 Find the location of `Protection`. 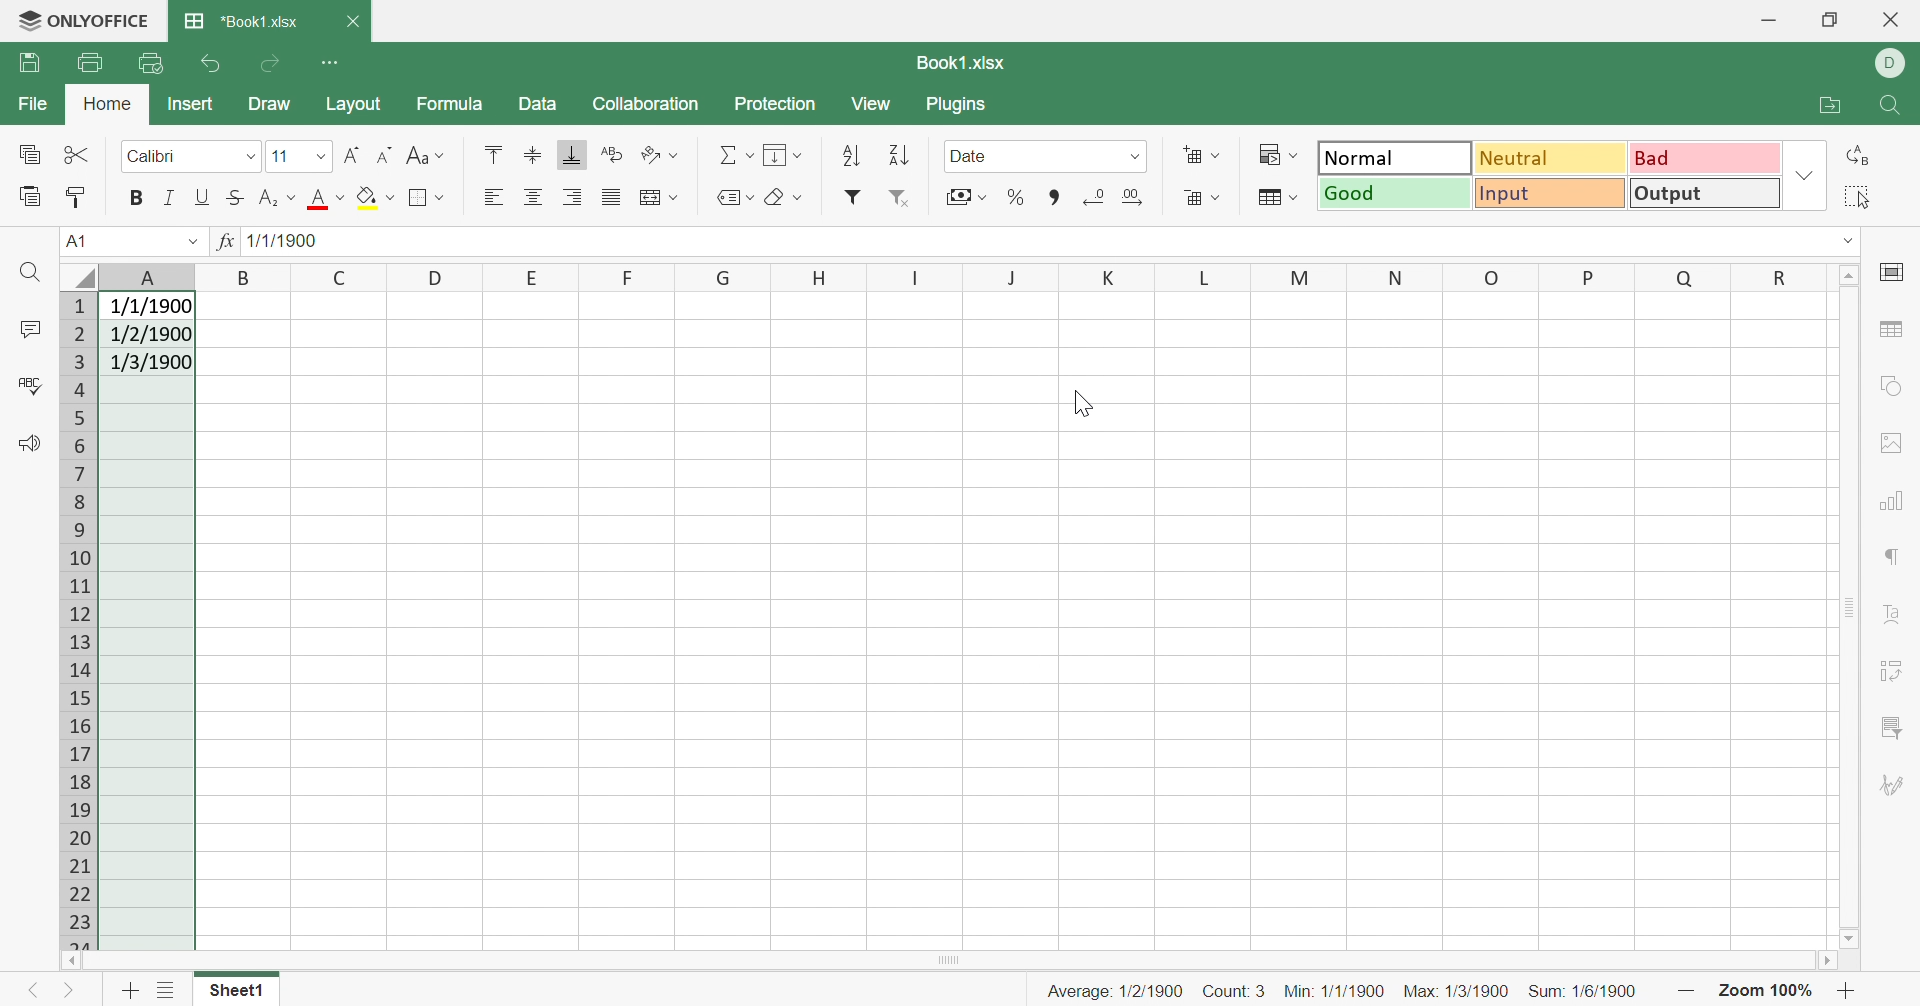

Protection is located at coordinates (775, 105).